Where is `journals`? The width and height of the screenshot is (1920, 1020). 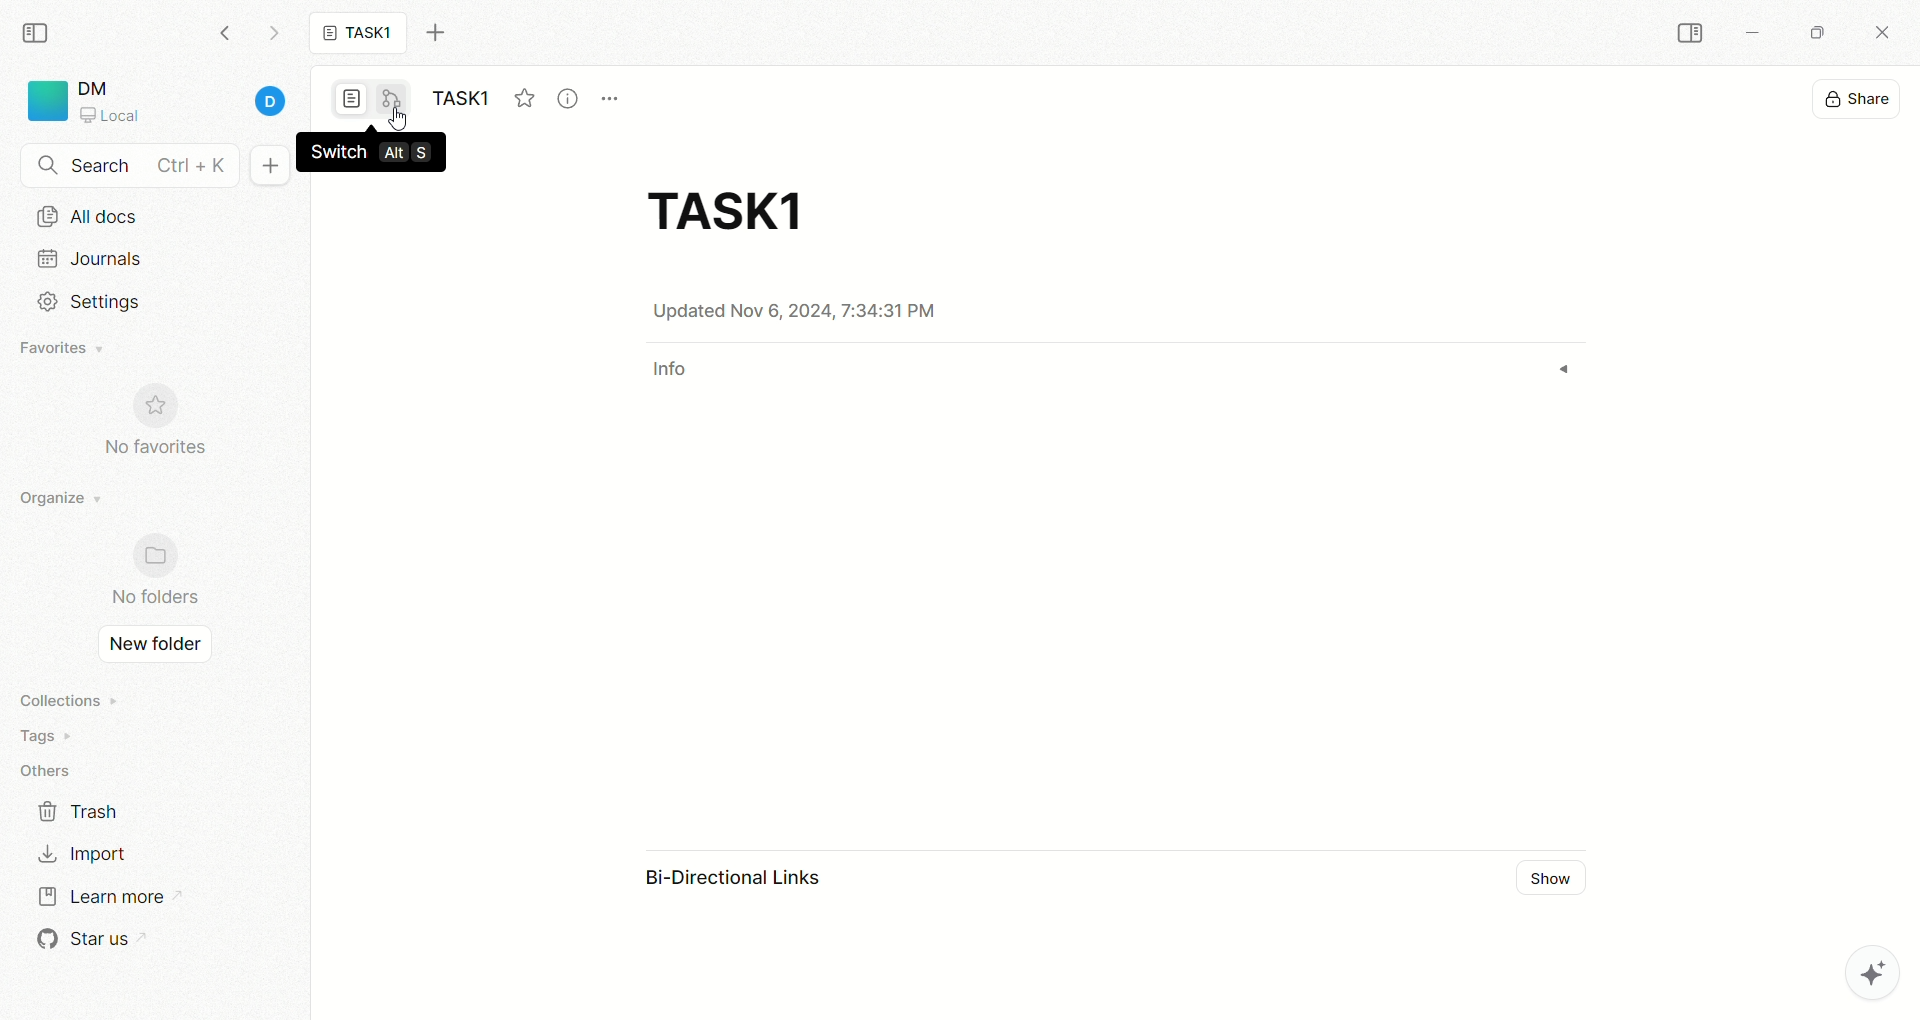 journals is located at coordinates (94, 258).